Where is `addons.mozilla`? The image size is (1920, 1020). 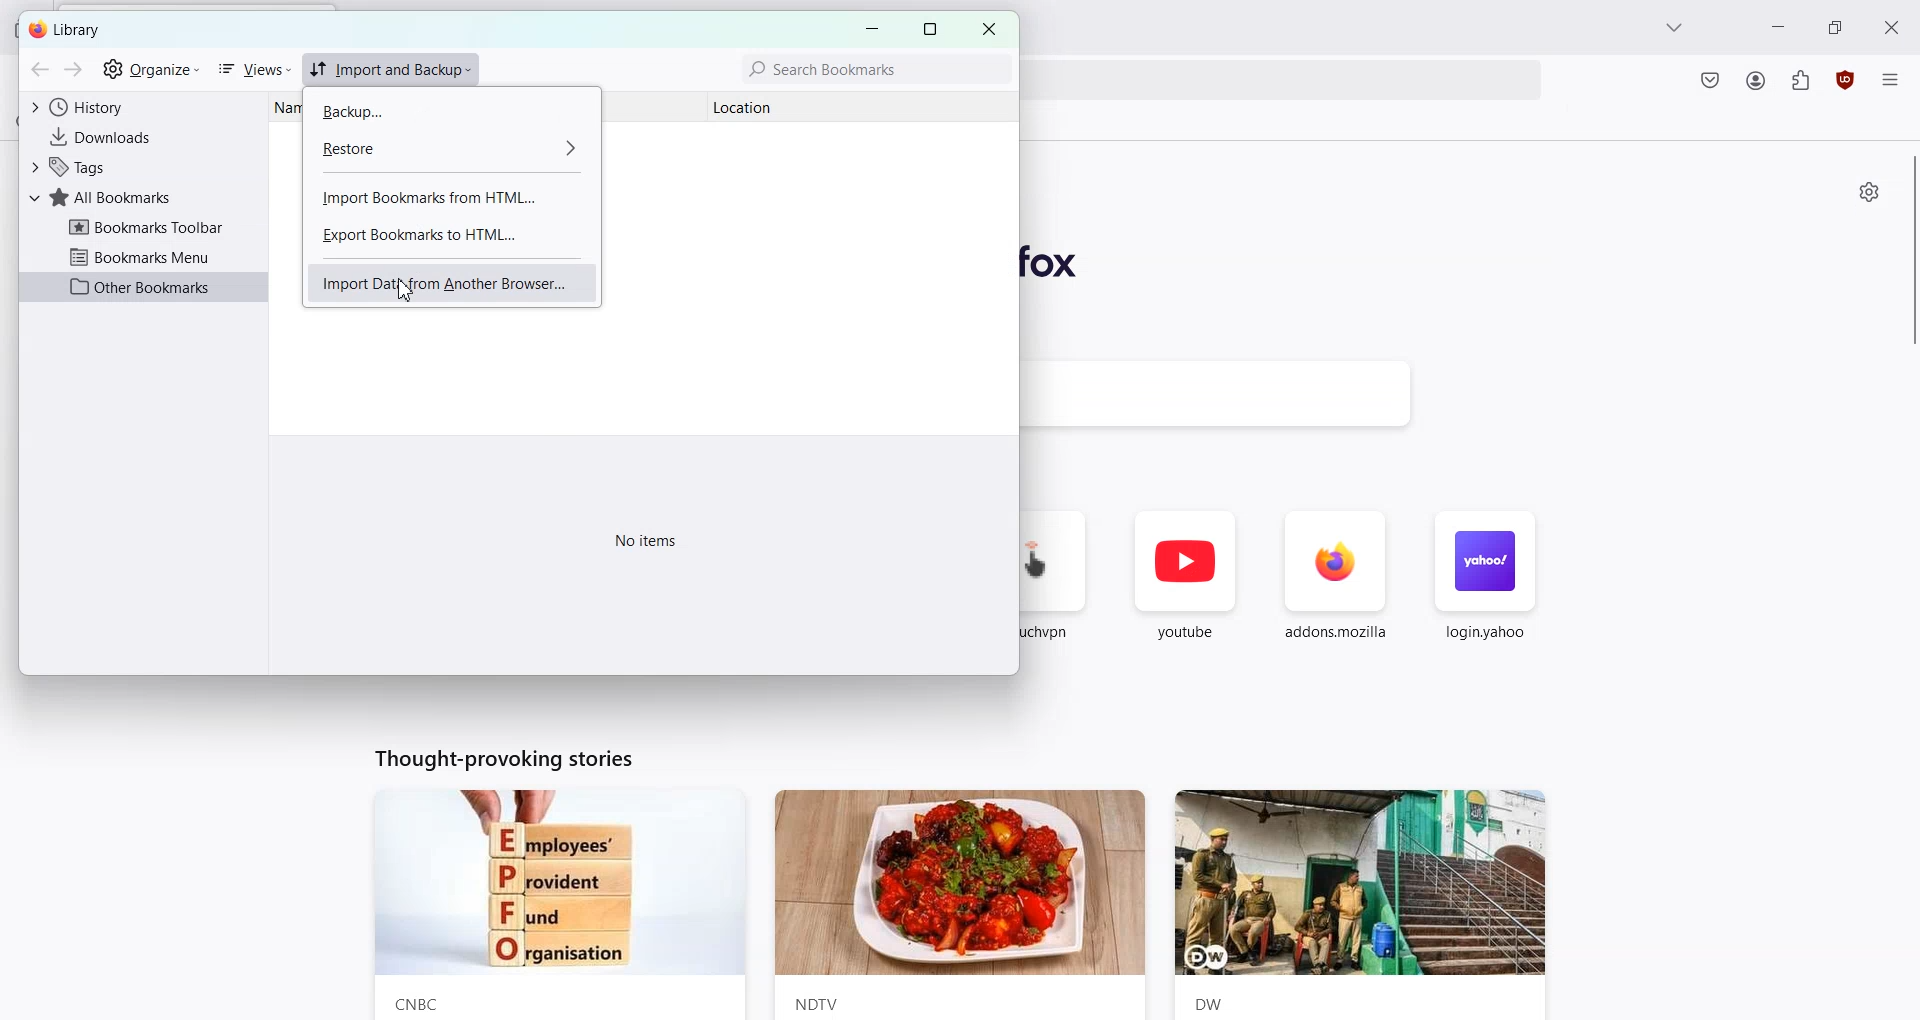 addons.mozilla is located at coordinates (1336, 588).